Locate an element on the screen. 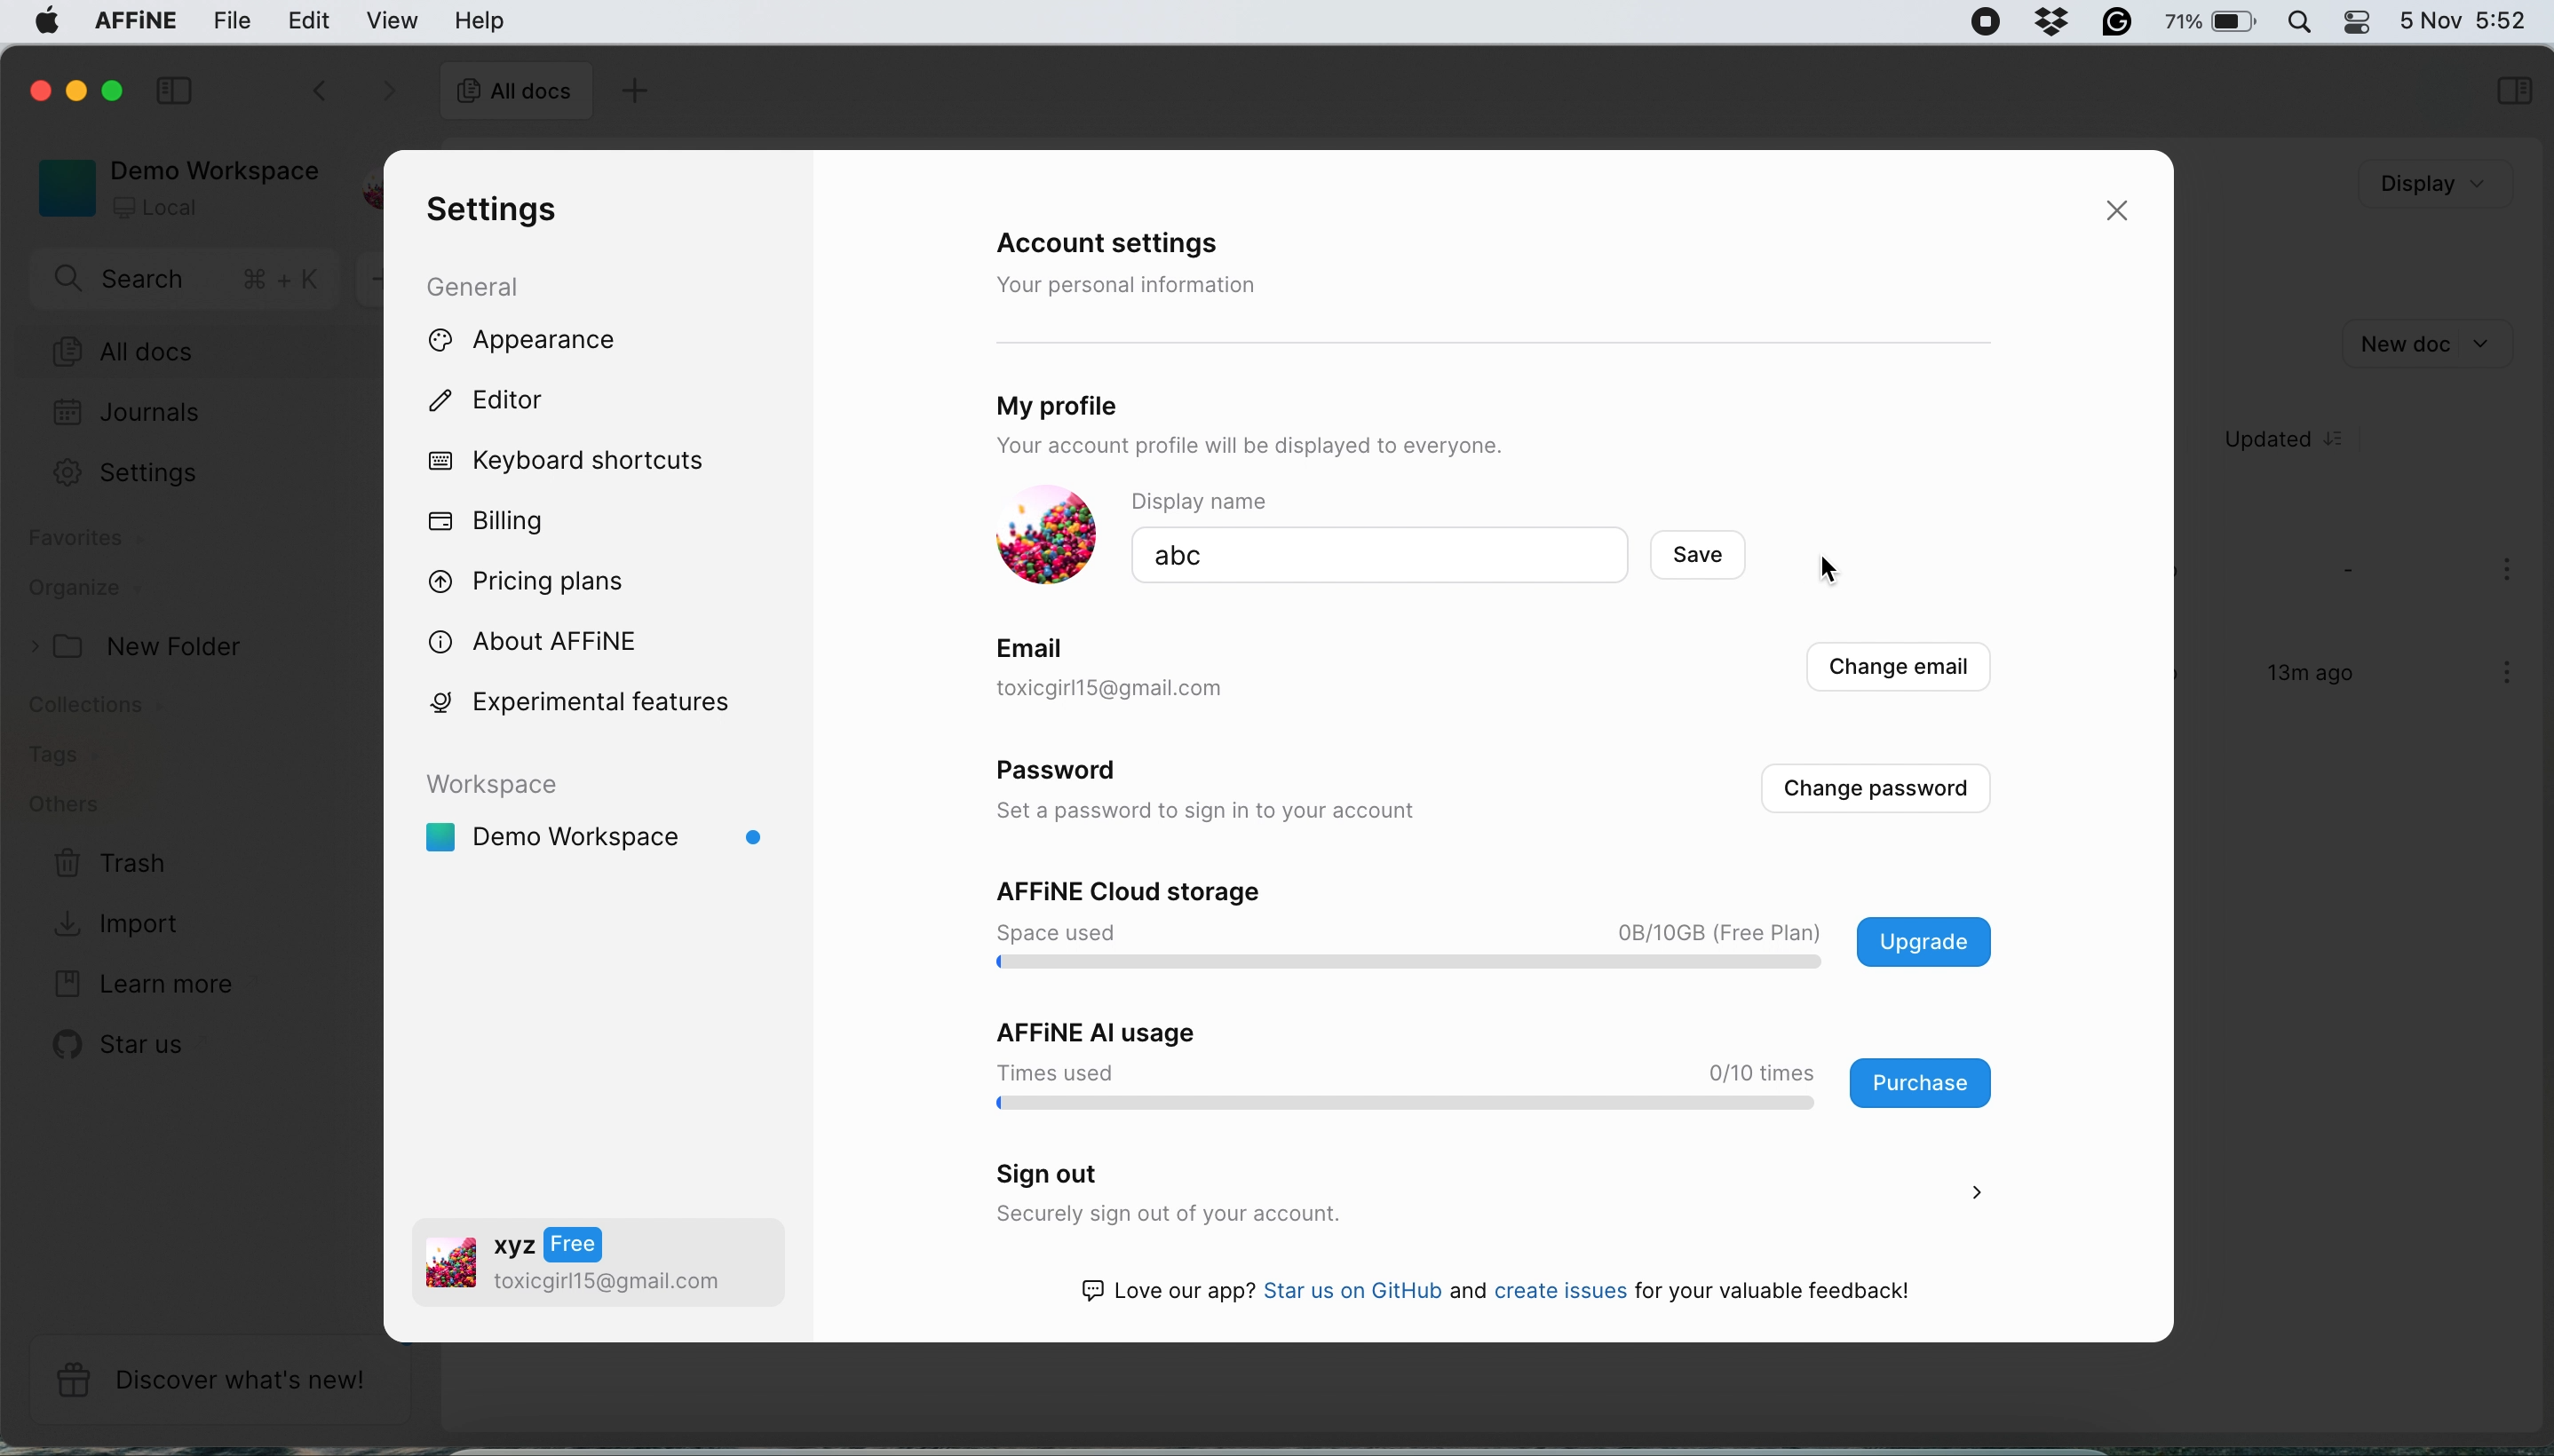 The width and height of the screenshot is (2554, 1456). 5 Nov 5:44 is located at coordinates (2462, 18).